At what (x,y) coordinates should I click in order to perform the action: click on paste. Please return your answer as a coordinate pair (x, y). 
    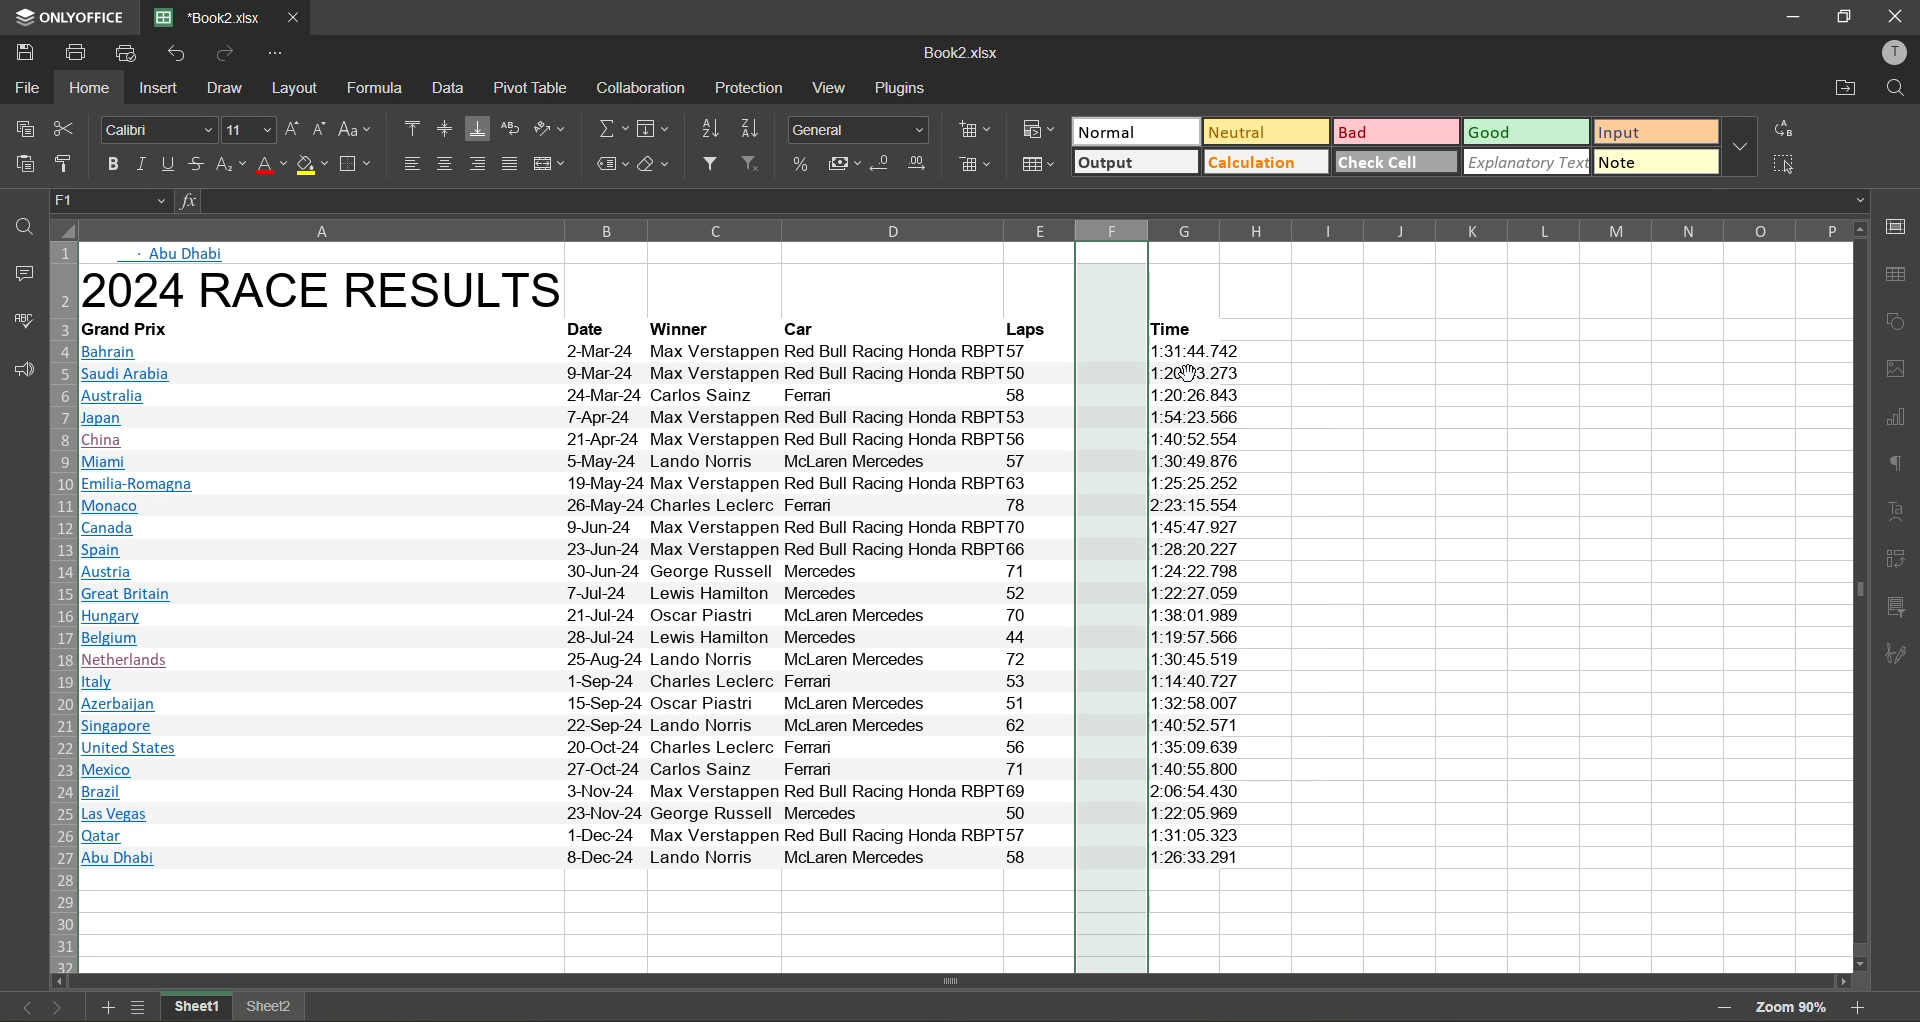
    Looking at the image, I should click on (22, 164).